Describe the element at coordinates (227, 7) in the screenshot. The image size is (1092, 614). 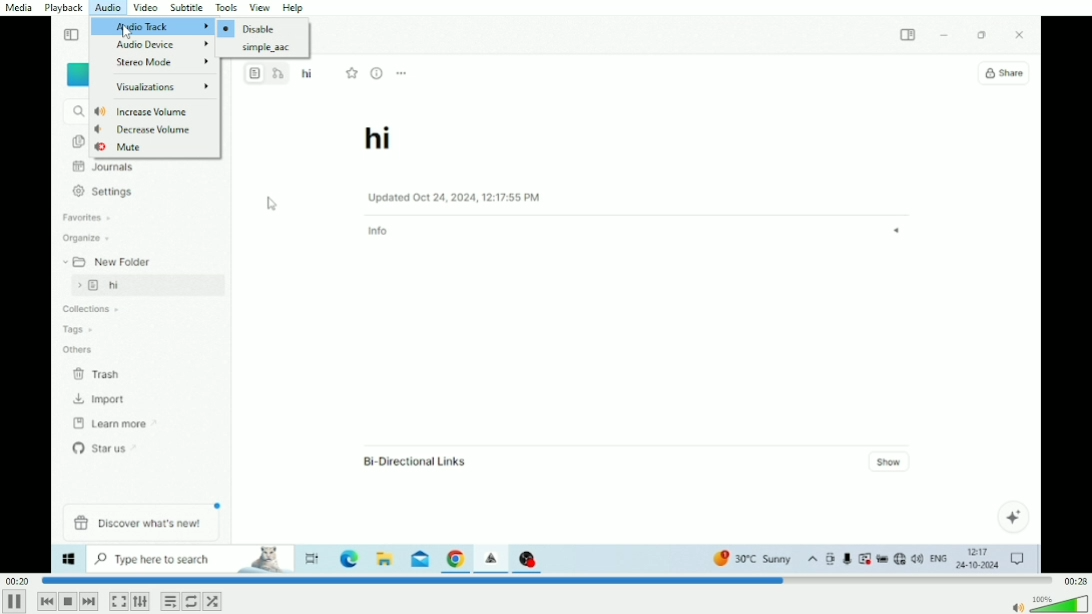
I see `Tools` at that location.